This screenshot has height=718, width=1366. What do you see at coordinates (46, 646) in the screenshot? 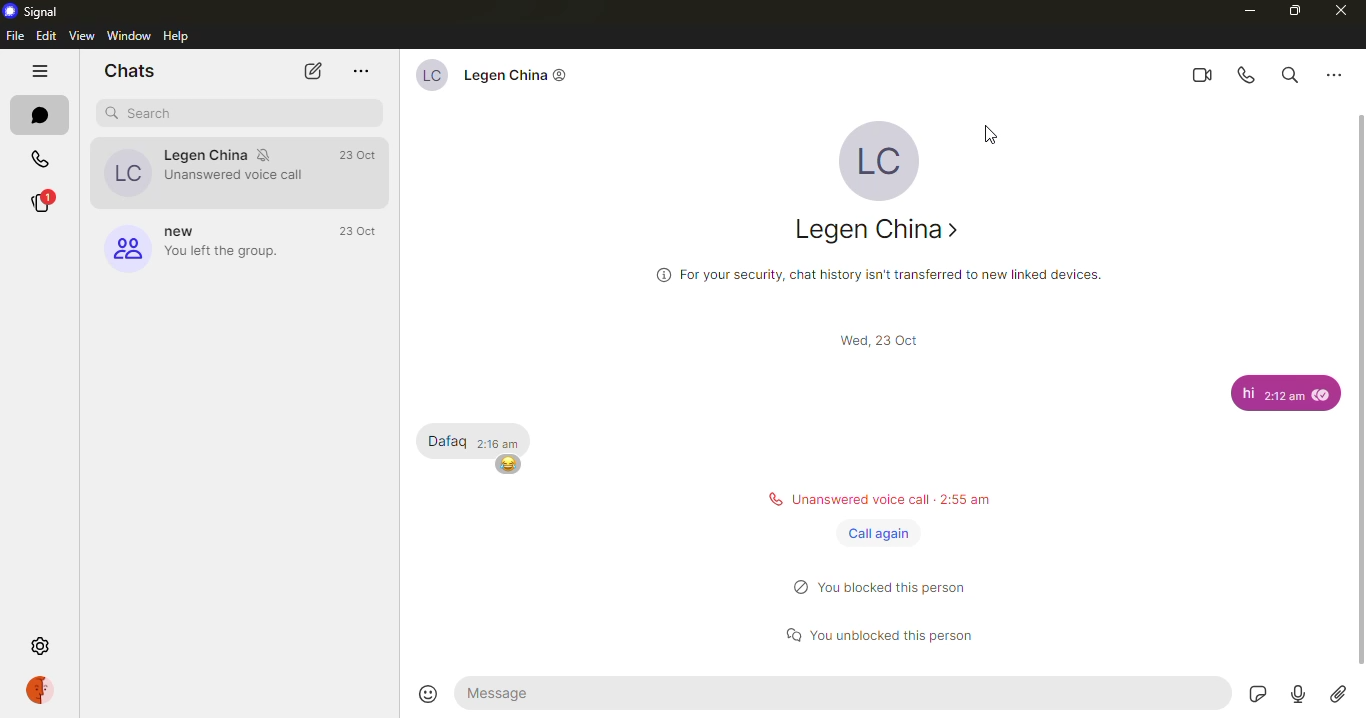
I see `settings` at bounding box center [46, 646].